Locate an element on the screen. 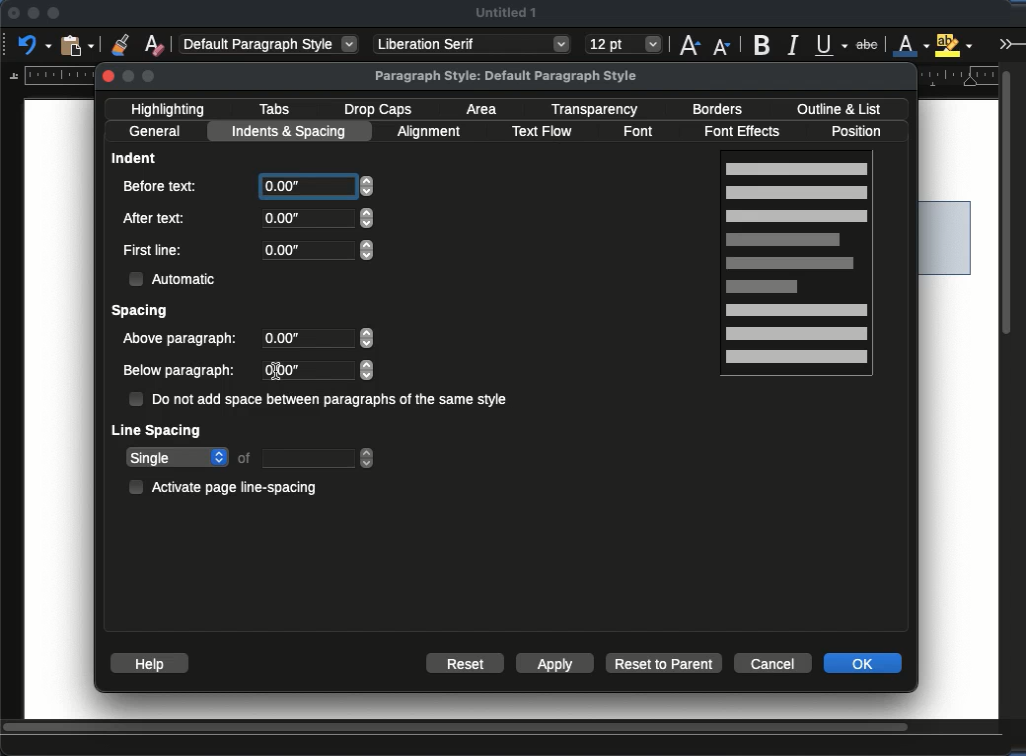 The height and width of the screenshot is (756, 1026). reset is located at coordinates (466, 662).